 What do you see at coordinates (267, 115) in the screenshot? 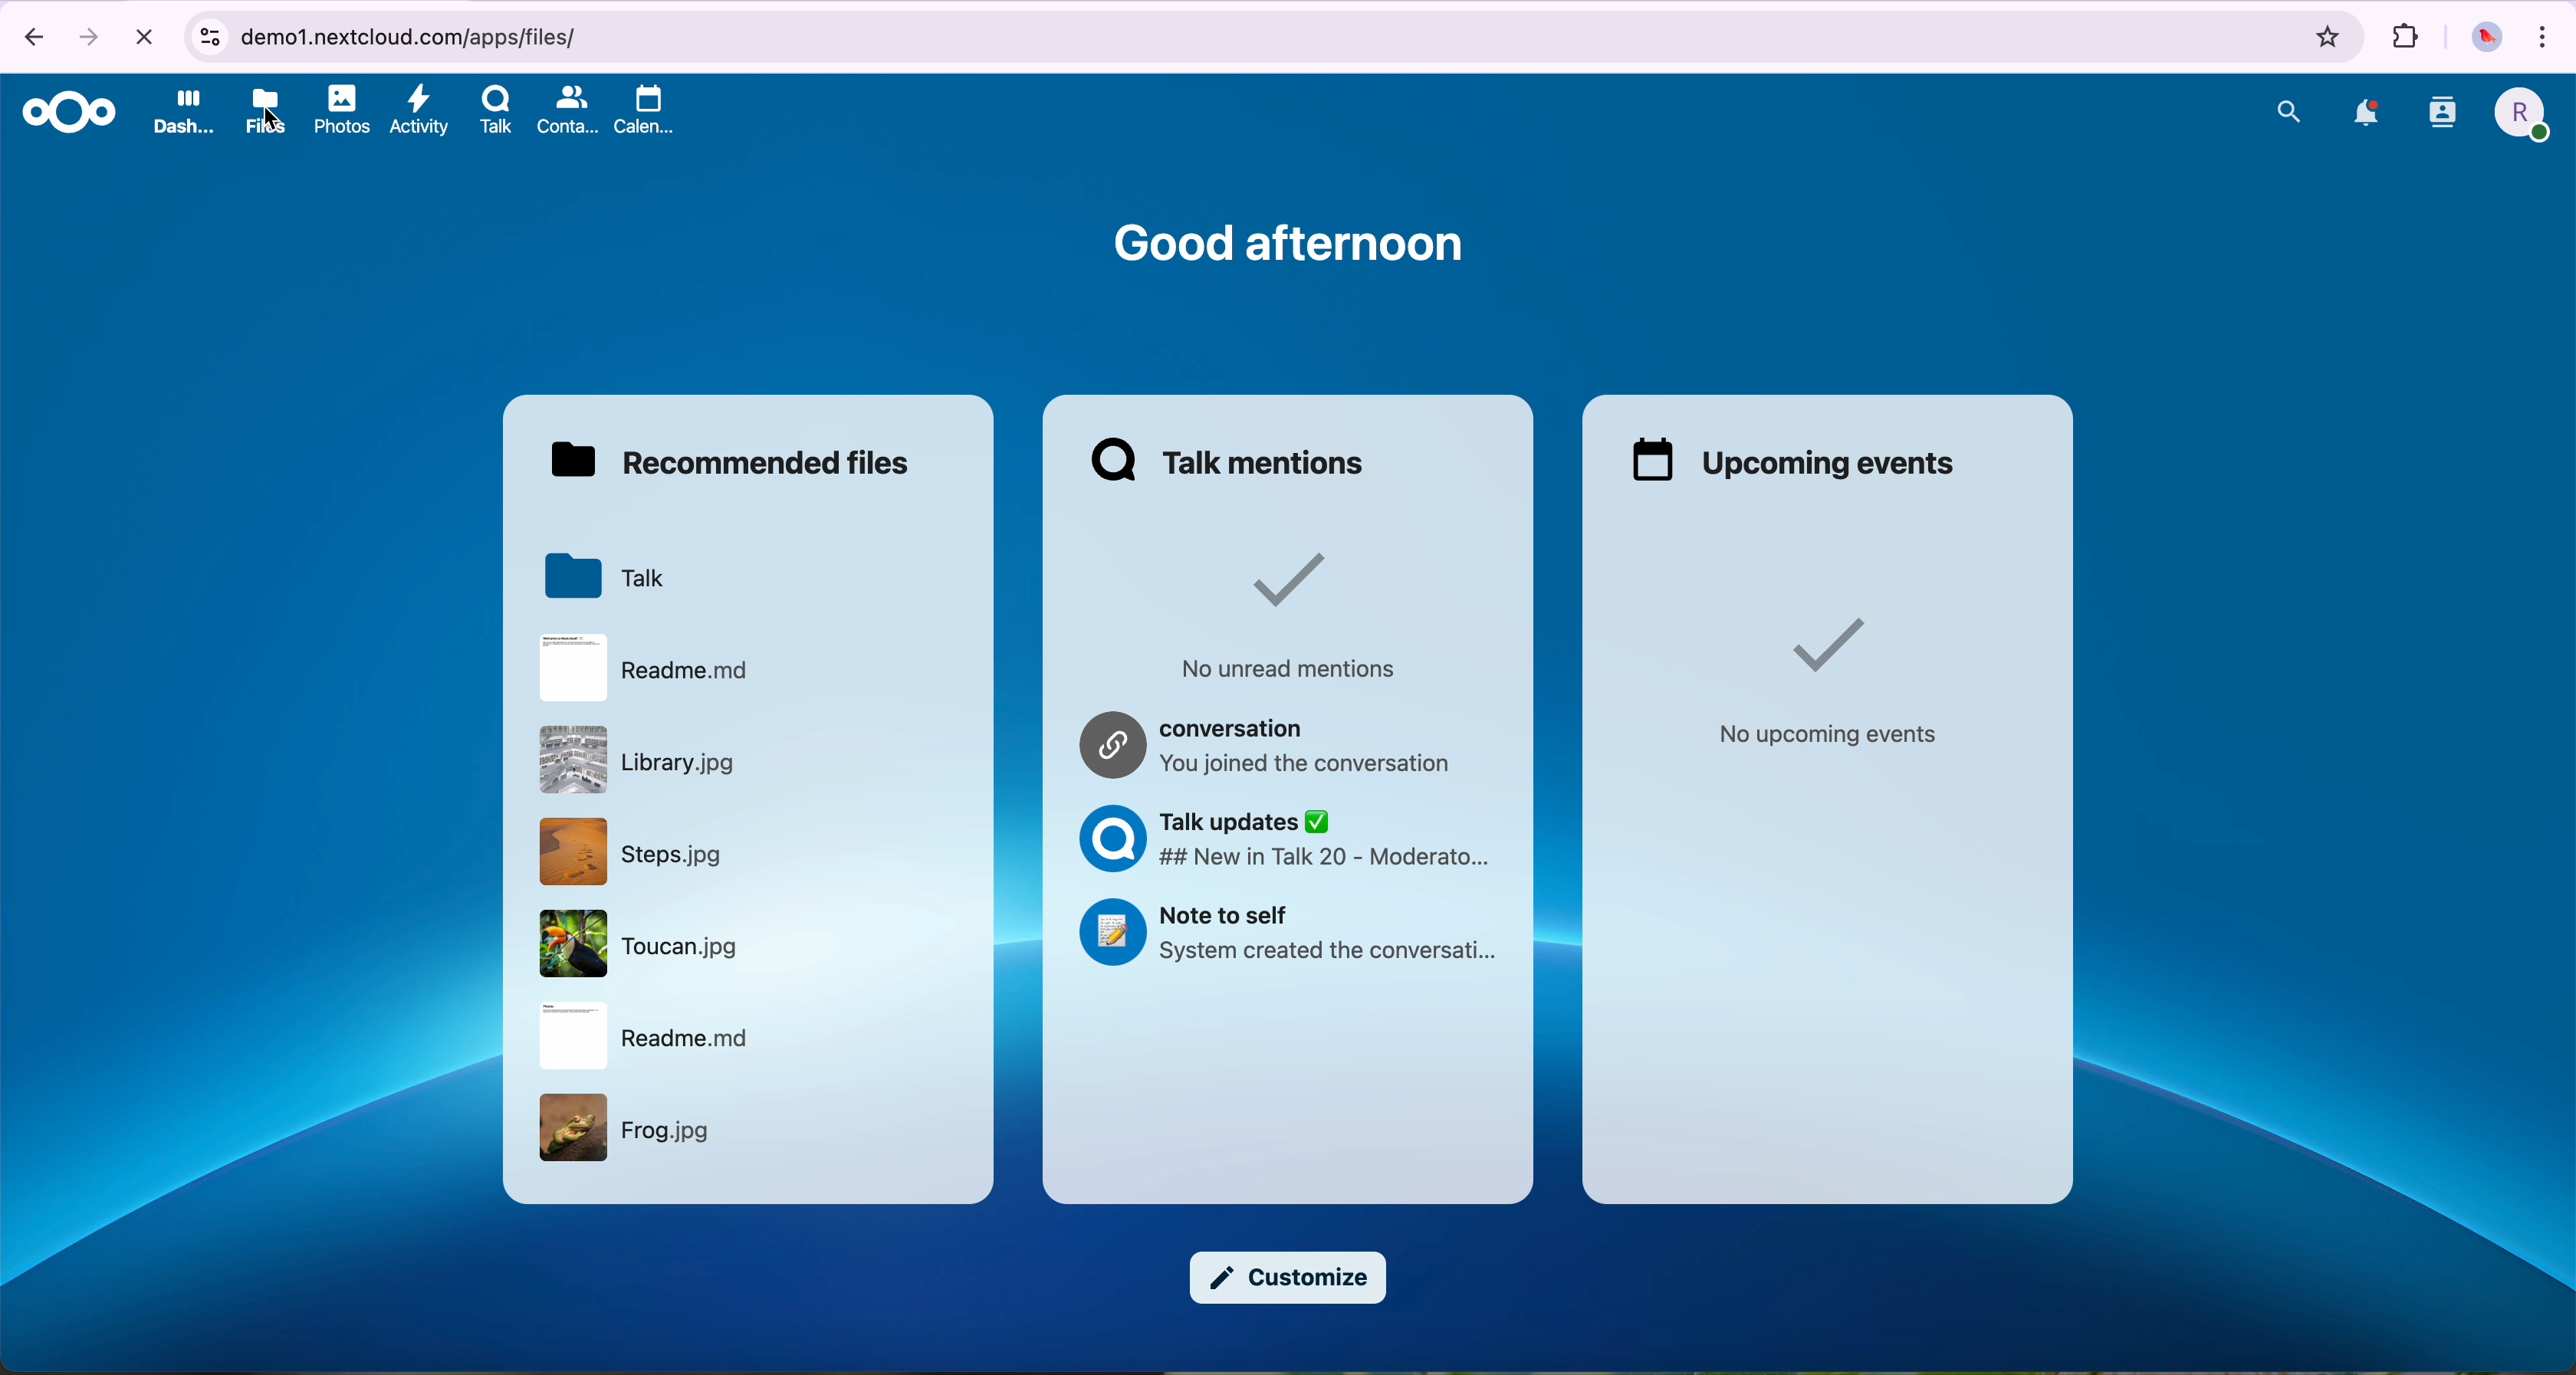
I see `files` at bounding box center [267, 115].